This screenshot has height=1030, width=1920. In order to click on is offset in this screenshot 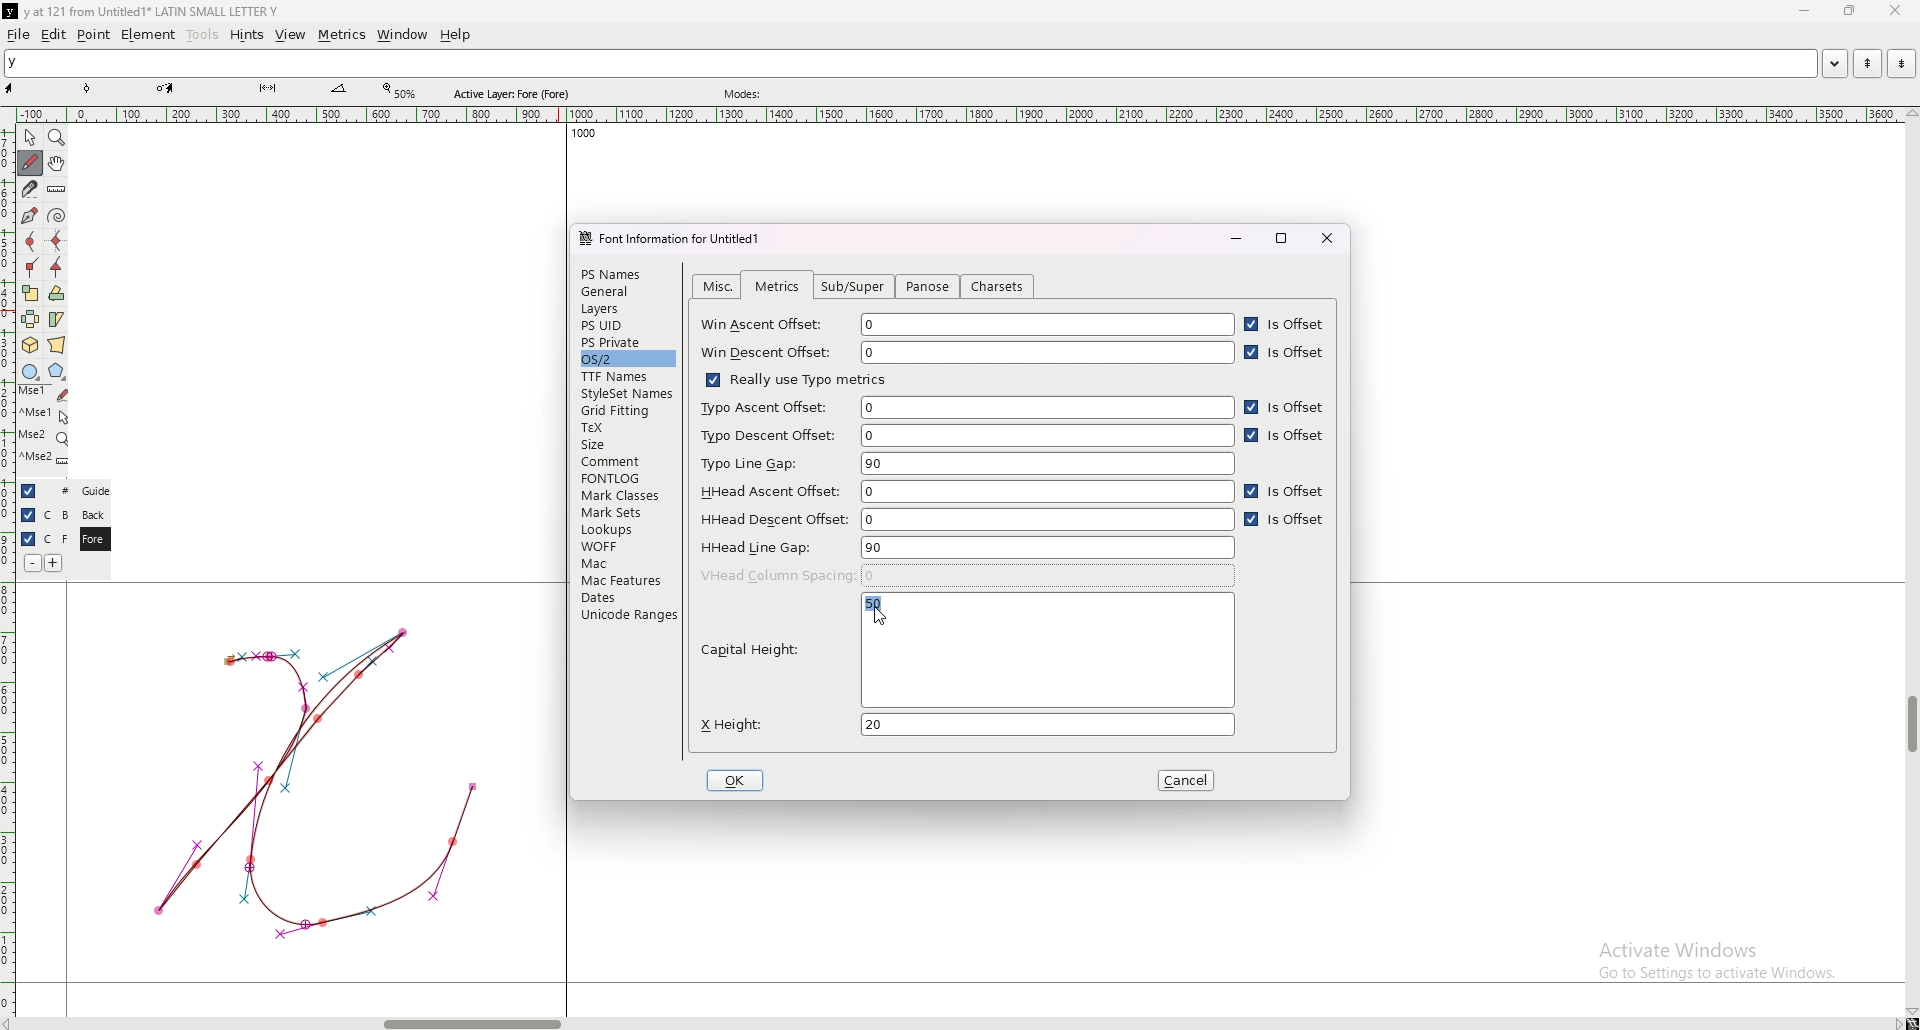, I will do `click(1286, 325)`.